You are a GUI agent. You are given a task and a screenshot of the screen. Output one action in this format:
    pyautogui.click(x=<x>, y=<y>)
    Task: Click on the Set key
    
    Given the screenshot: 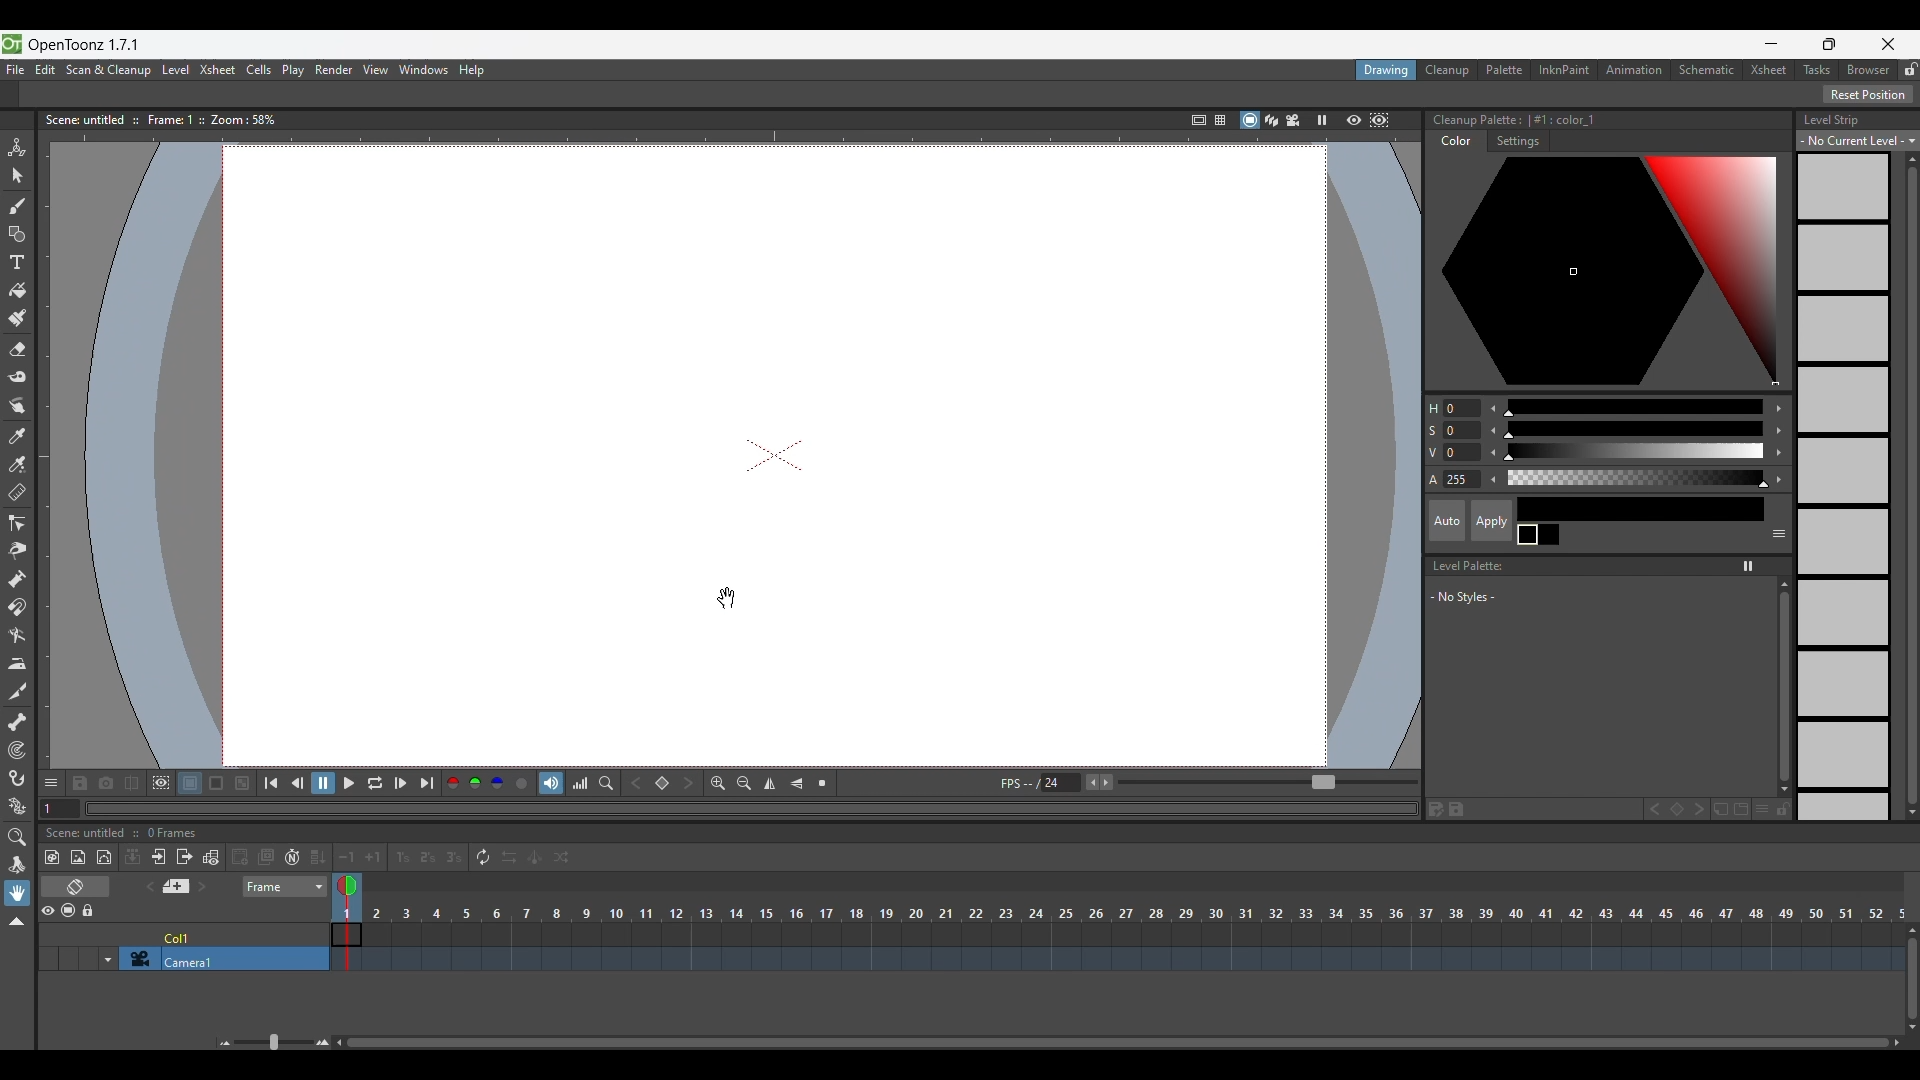 What is the action you would take?
    pyautogui.click(x=1672, y=809)
    